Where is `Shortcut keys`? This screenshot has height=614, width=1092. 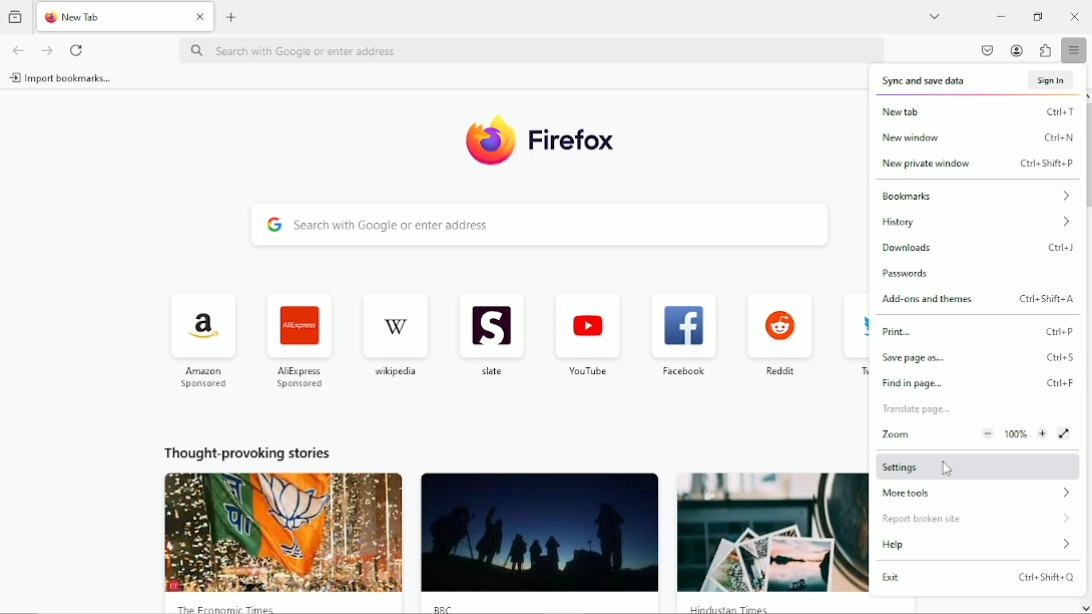 Shortcut keys is located at coordinates (1060, 332).